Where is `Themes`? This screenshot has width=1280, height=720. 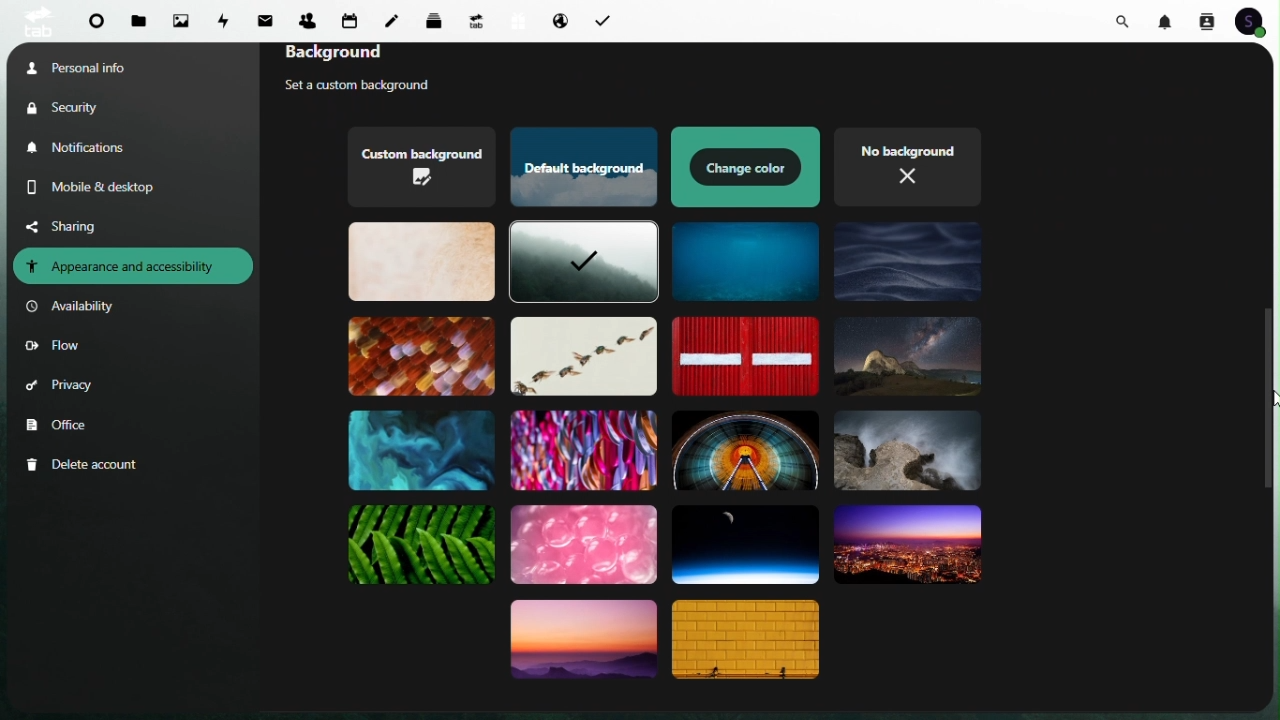
Themes is located at coordinates (585, 543).